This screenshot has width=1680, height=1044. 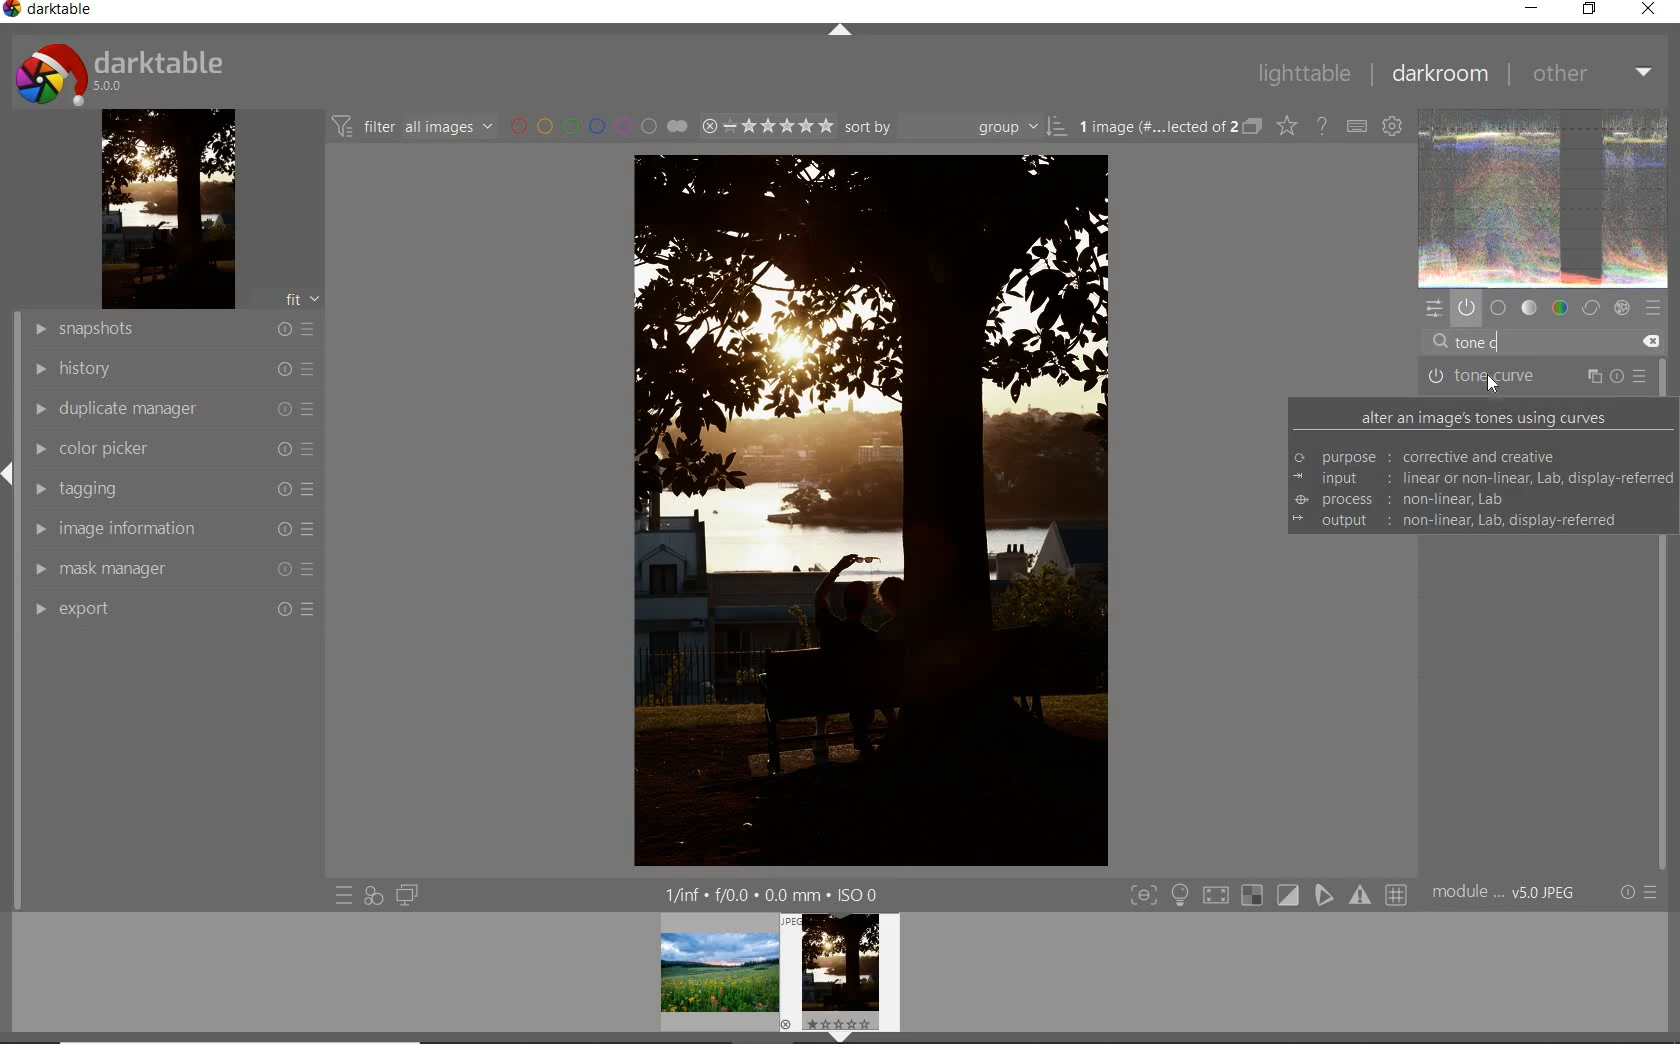 I want to click on filter all images, so click(x=415, y=127).